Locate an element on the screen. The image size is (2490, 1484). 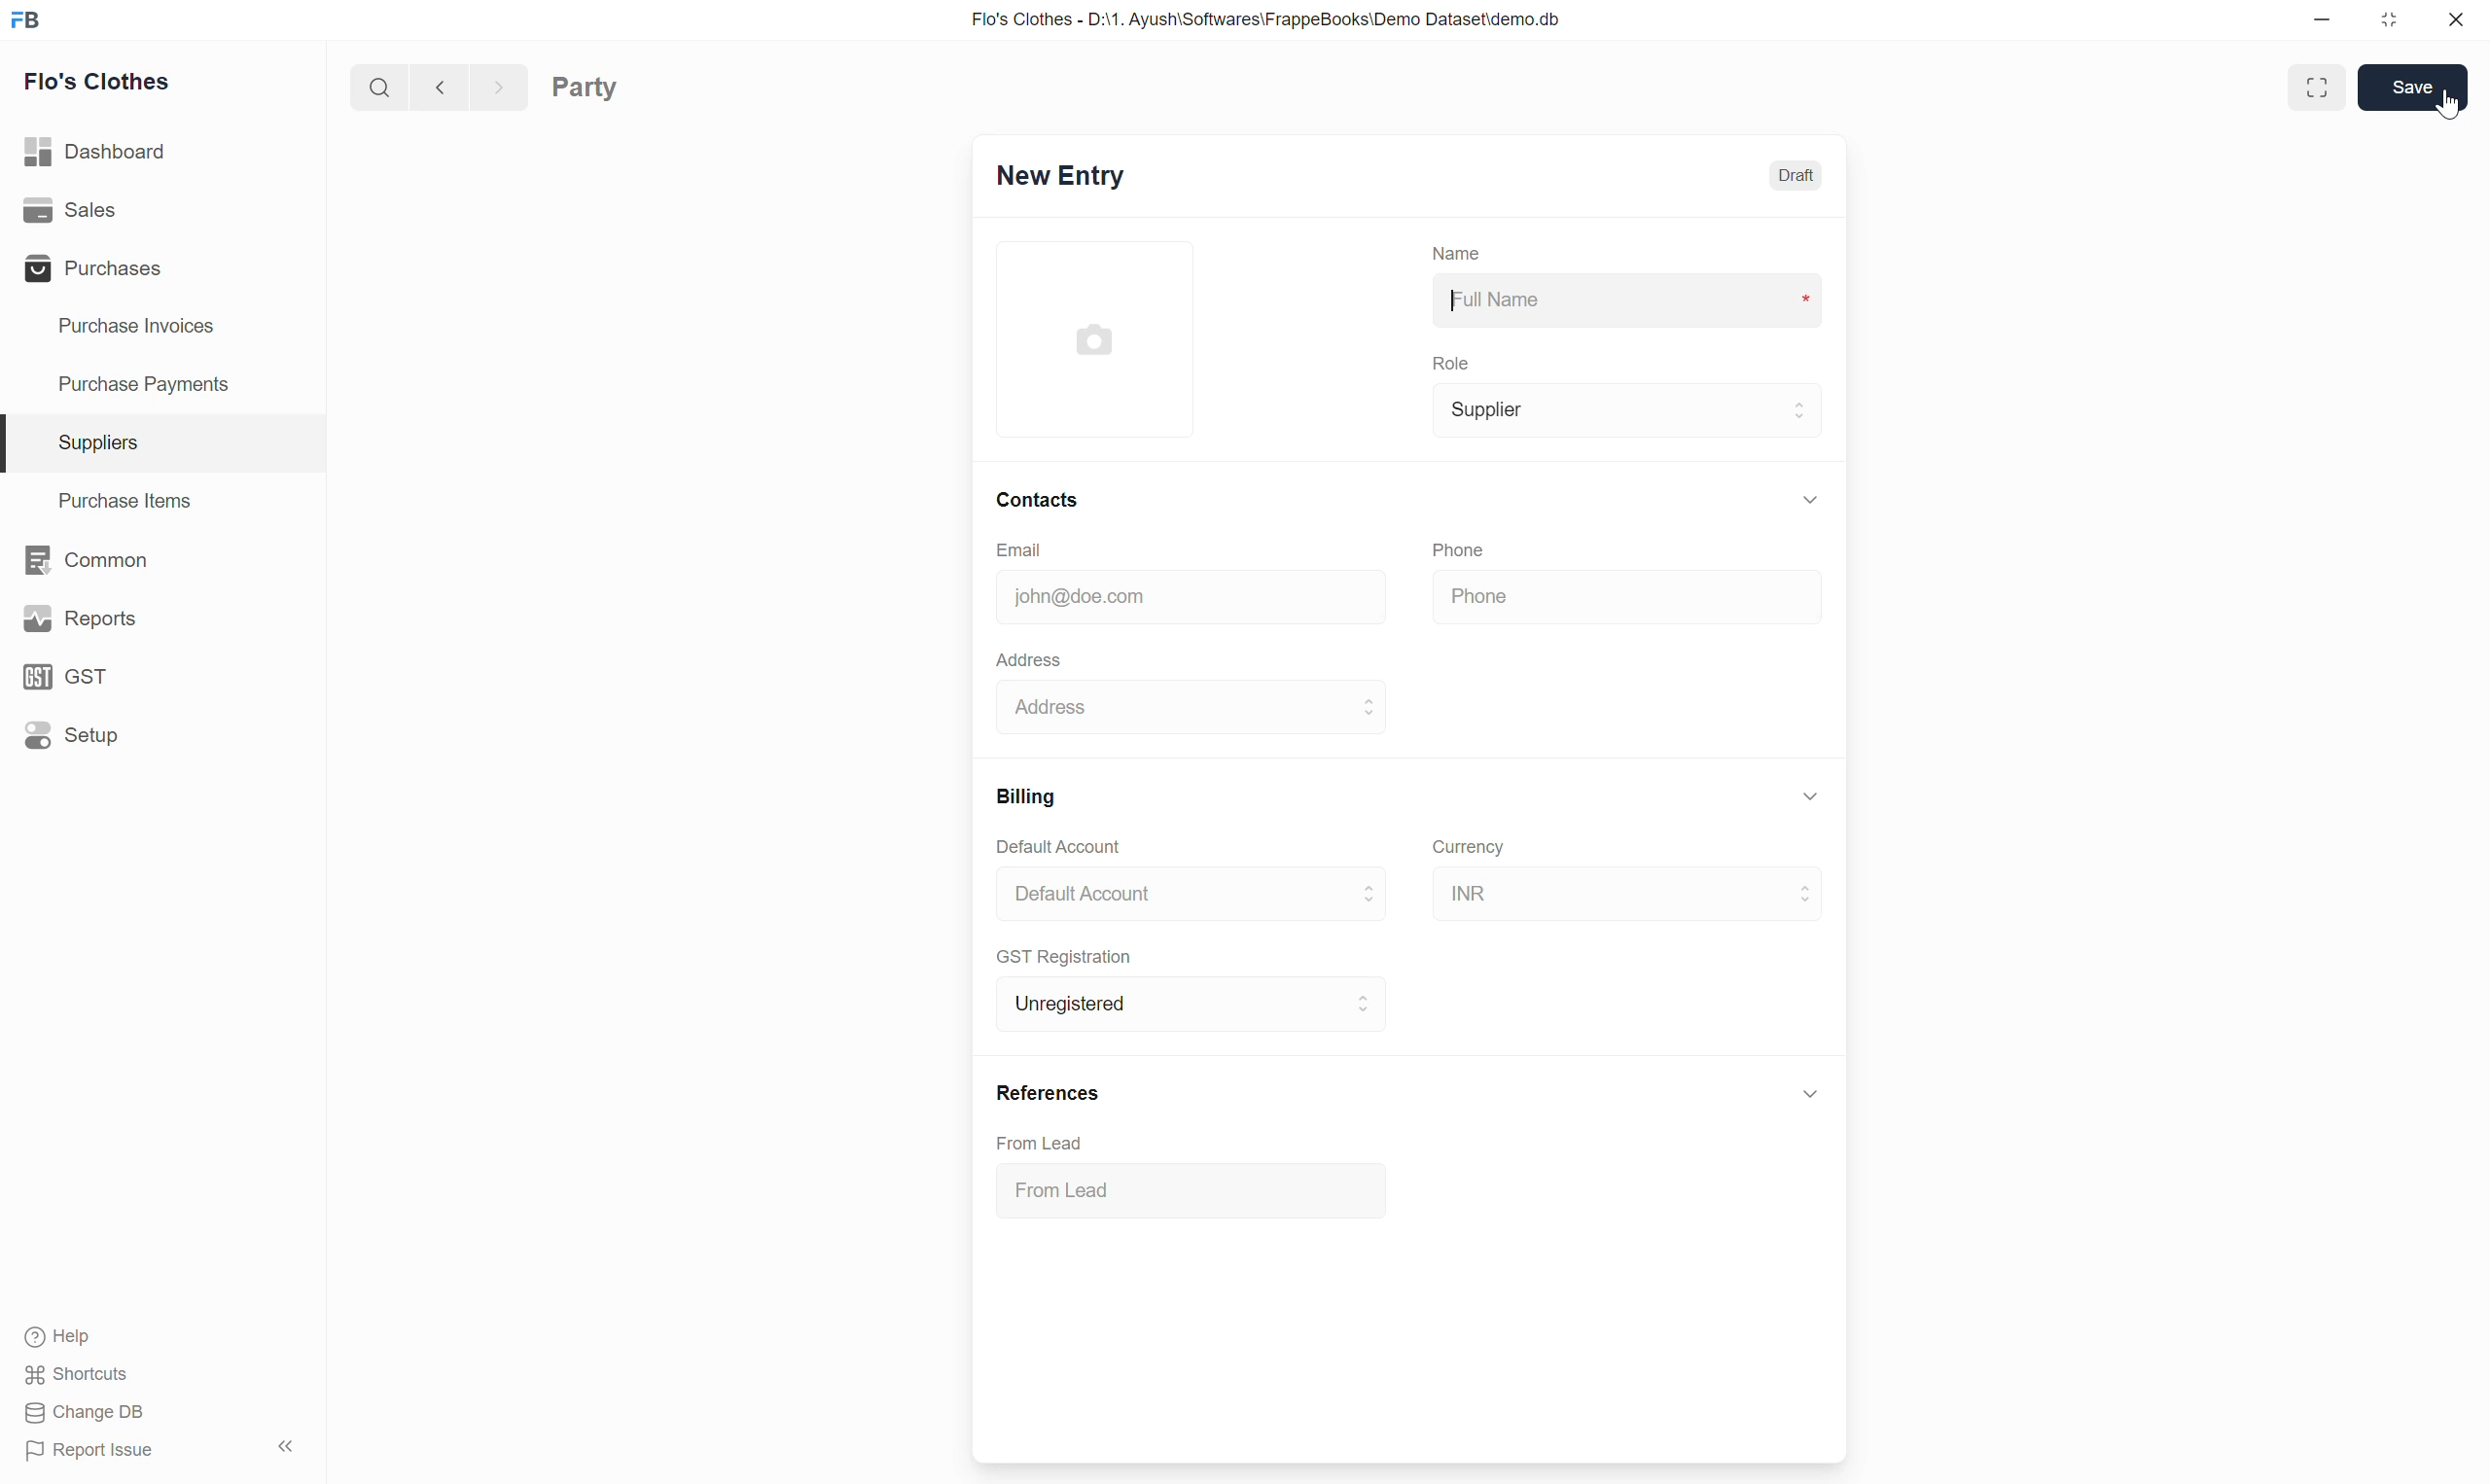
Unregistered is located at coordinates (1192, 1004).